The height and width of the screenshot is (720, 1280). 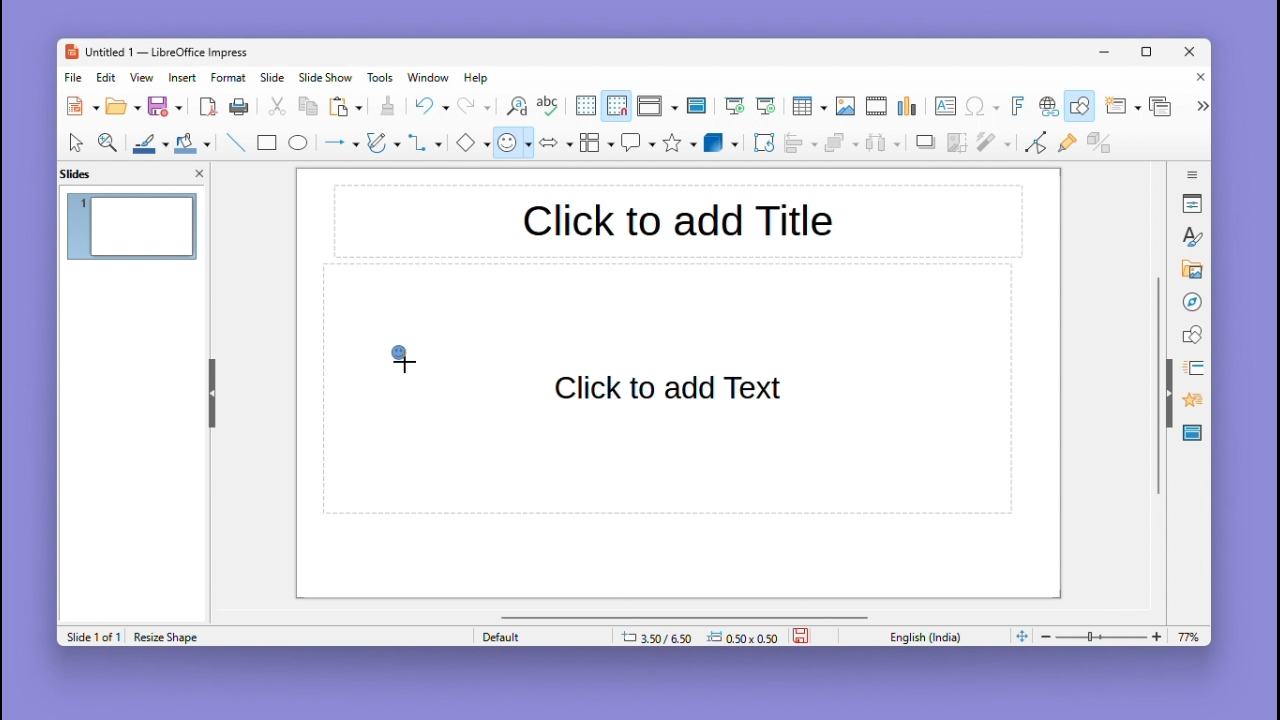 I want to click on View, so click(x=145, y=77).